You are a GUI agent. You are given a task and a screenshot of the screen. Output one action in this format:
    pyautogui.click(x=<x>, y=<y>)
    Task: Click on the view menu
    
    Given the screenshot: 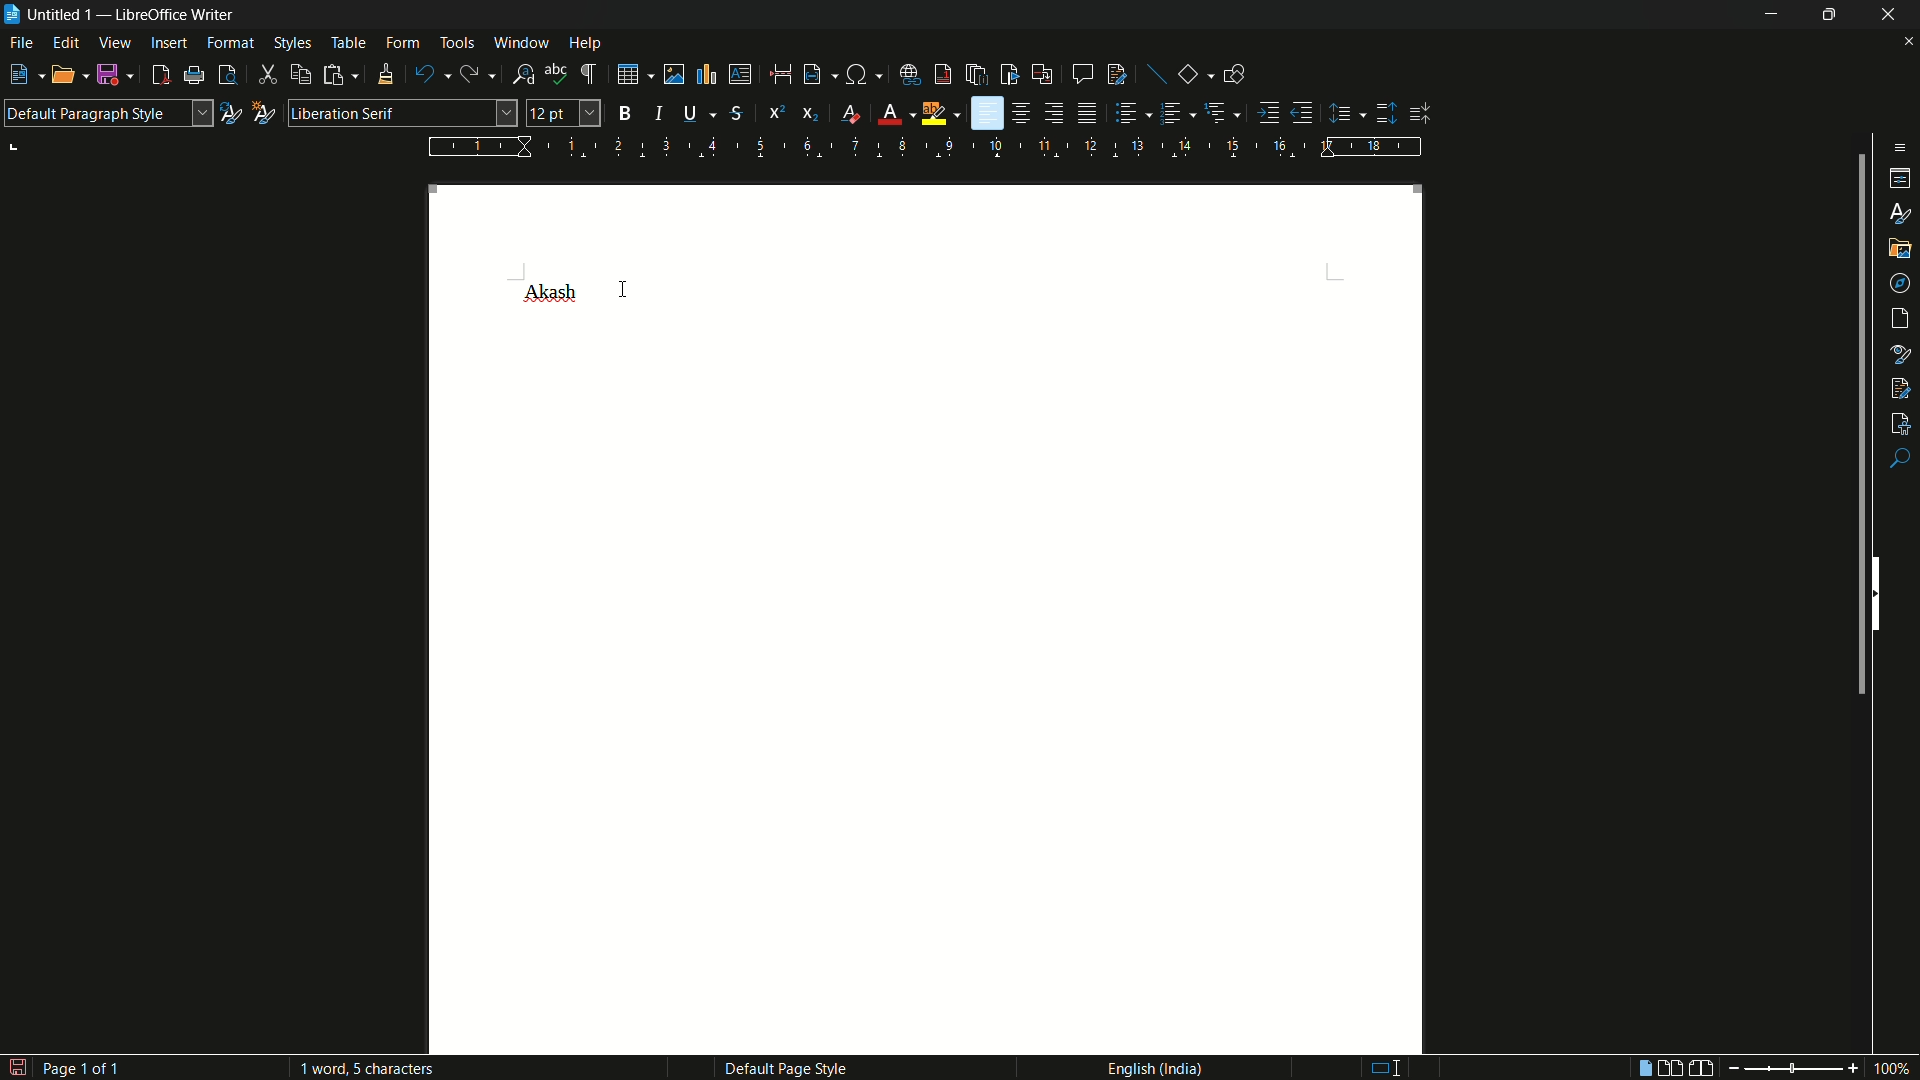 What is the action you would take?
    pyautogui.click(x=115, y=43)
    